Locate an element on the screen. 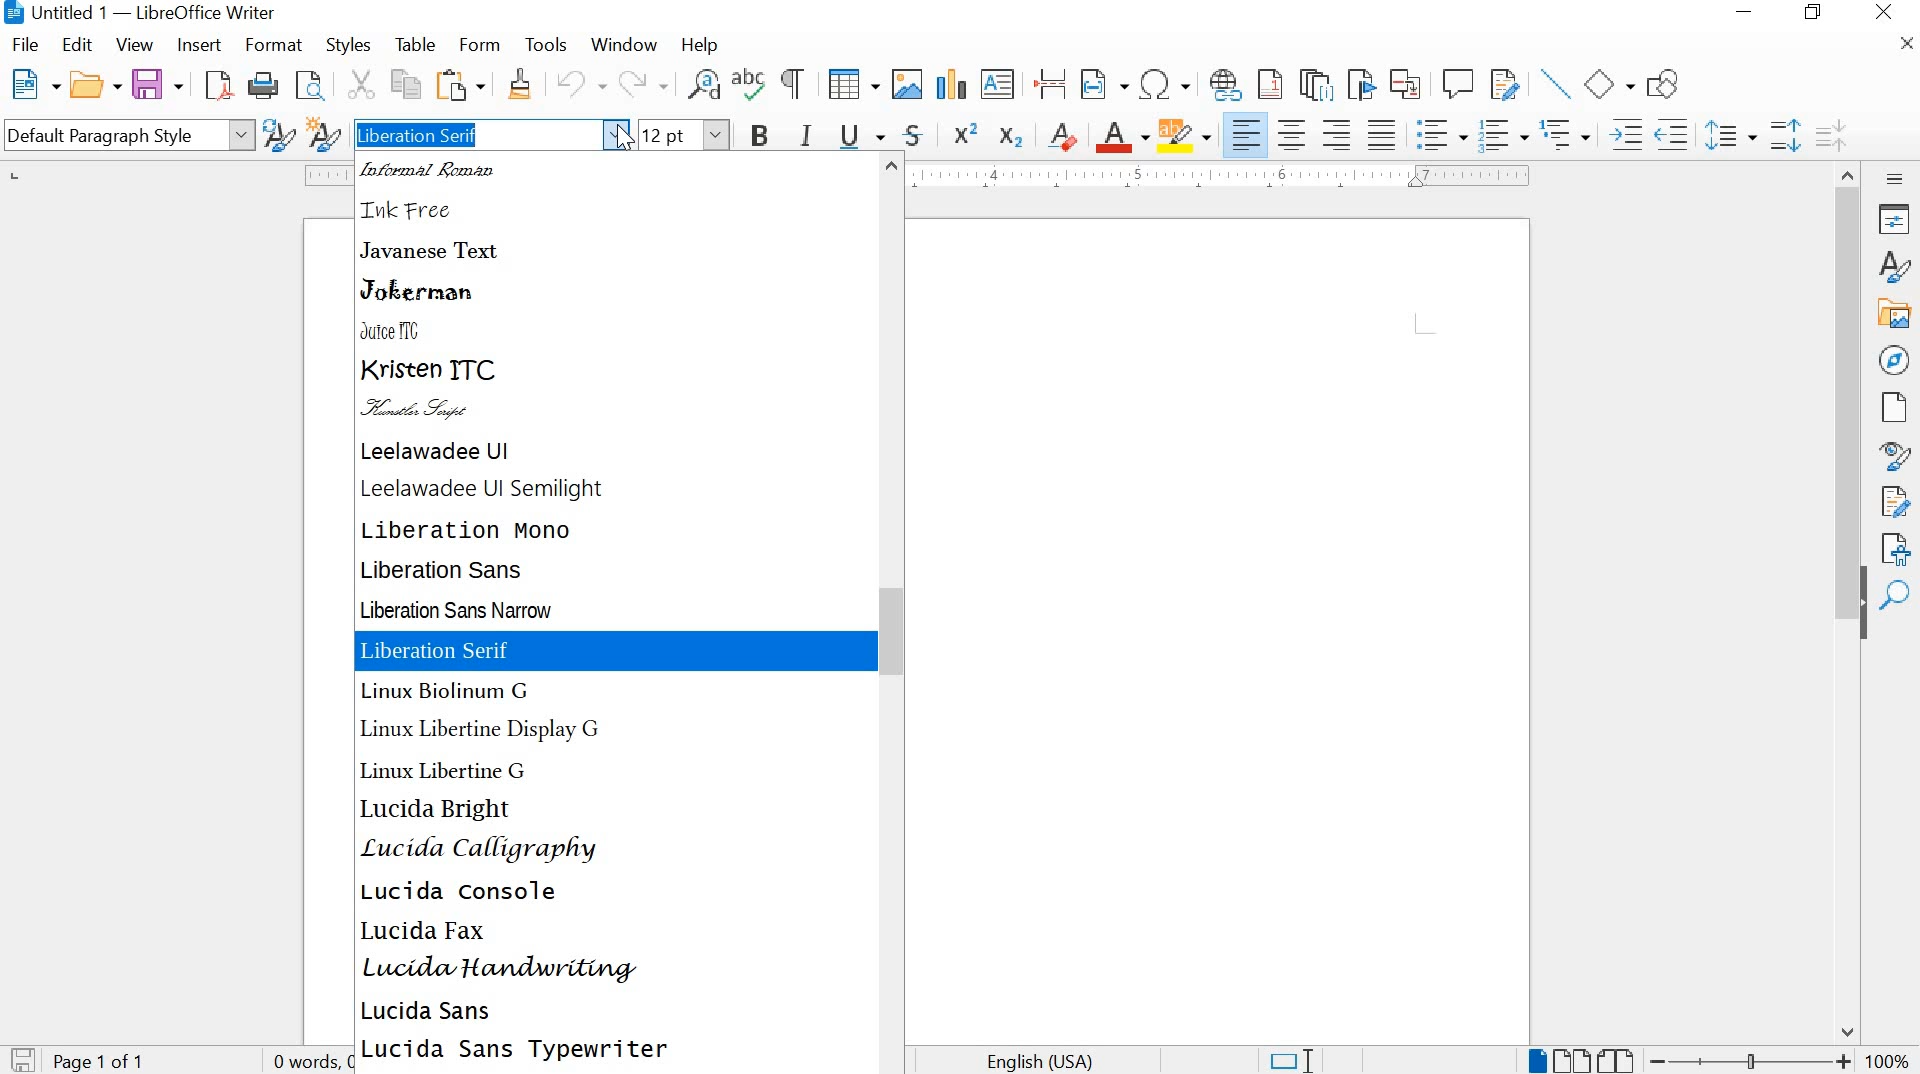 The image size is (1920, 1074). ALIGN CENTER is located at coordinates (1295, 131).